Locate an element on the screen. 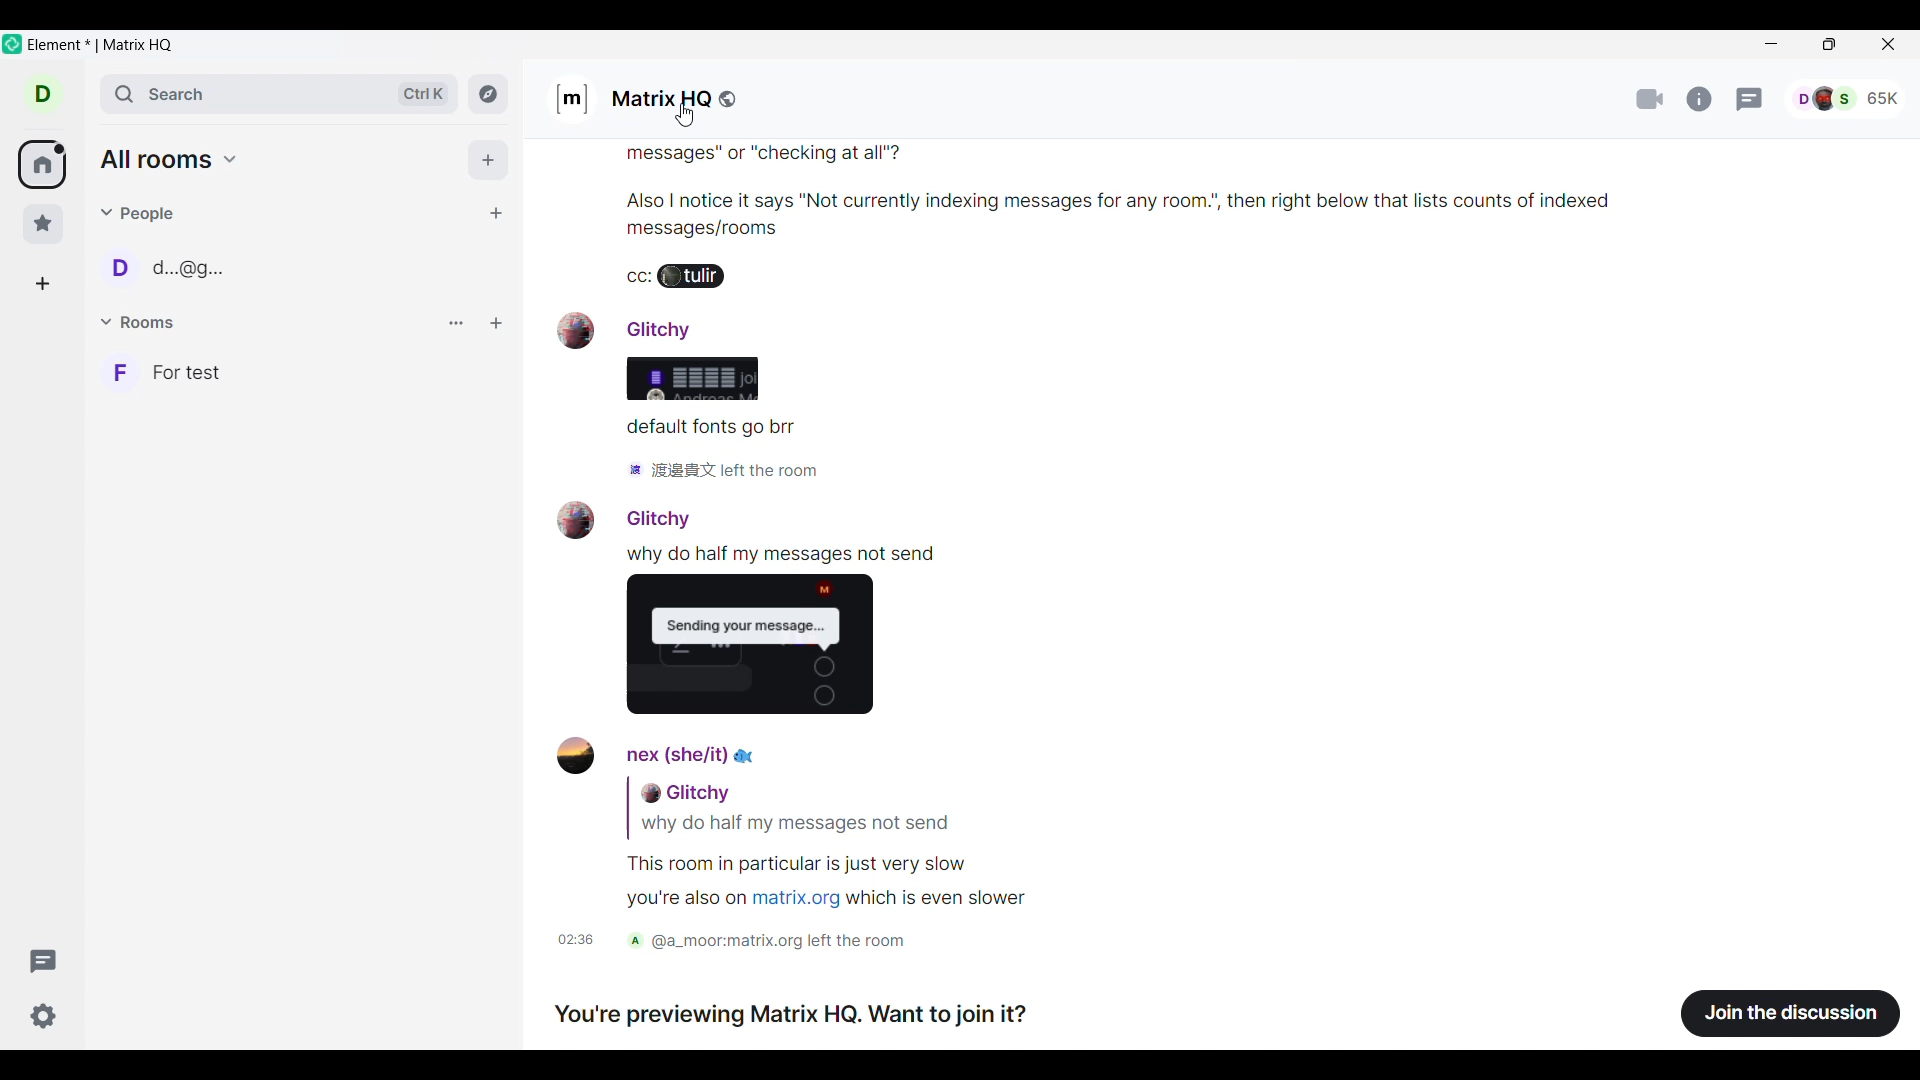  room options is located at coordinates (496, 324).